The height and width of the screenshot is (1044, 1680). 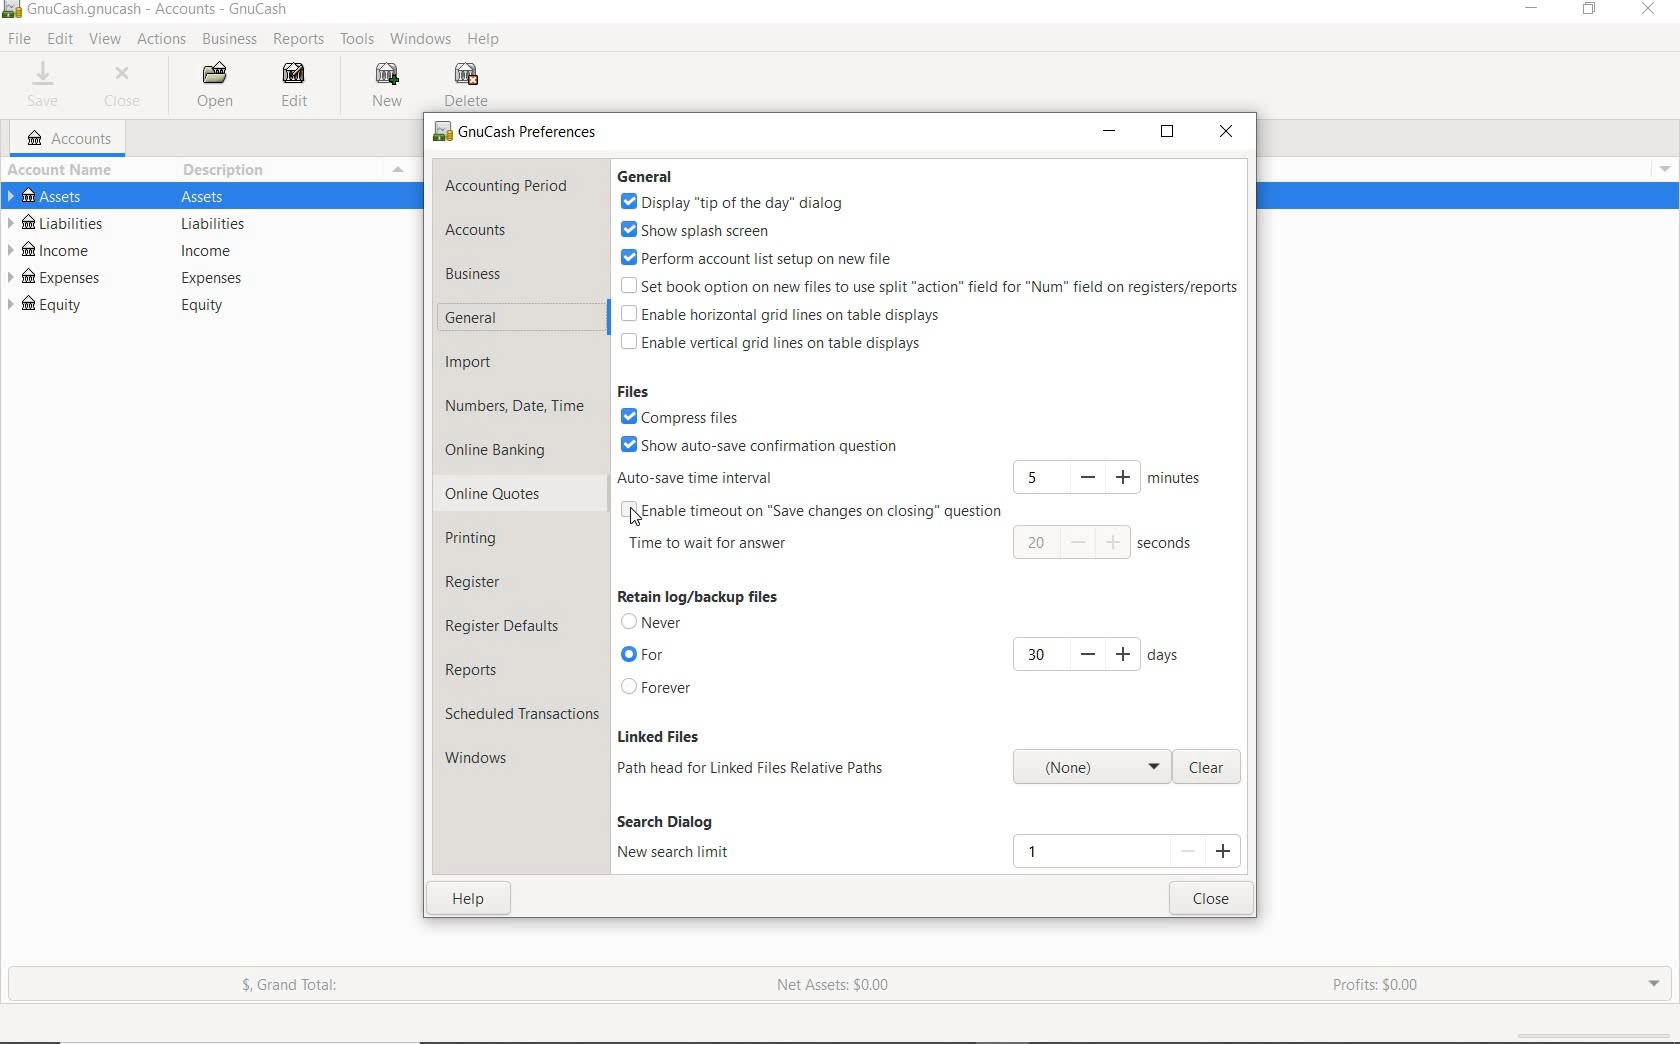 What do you see at coordinates (732, 479) in the screenshot?
I see `AUTO-SAVE TIME INTERVAL` at bounding box center [732, 479].